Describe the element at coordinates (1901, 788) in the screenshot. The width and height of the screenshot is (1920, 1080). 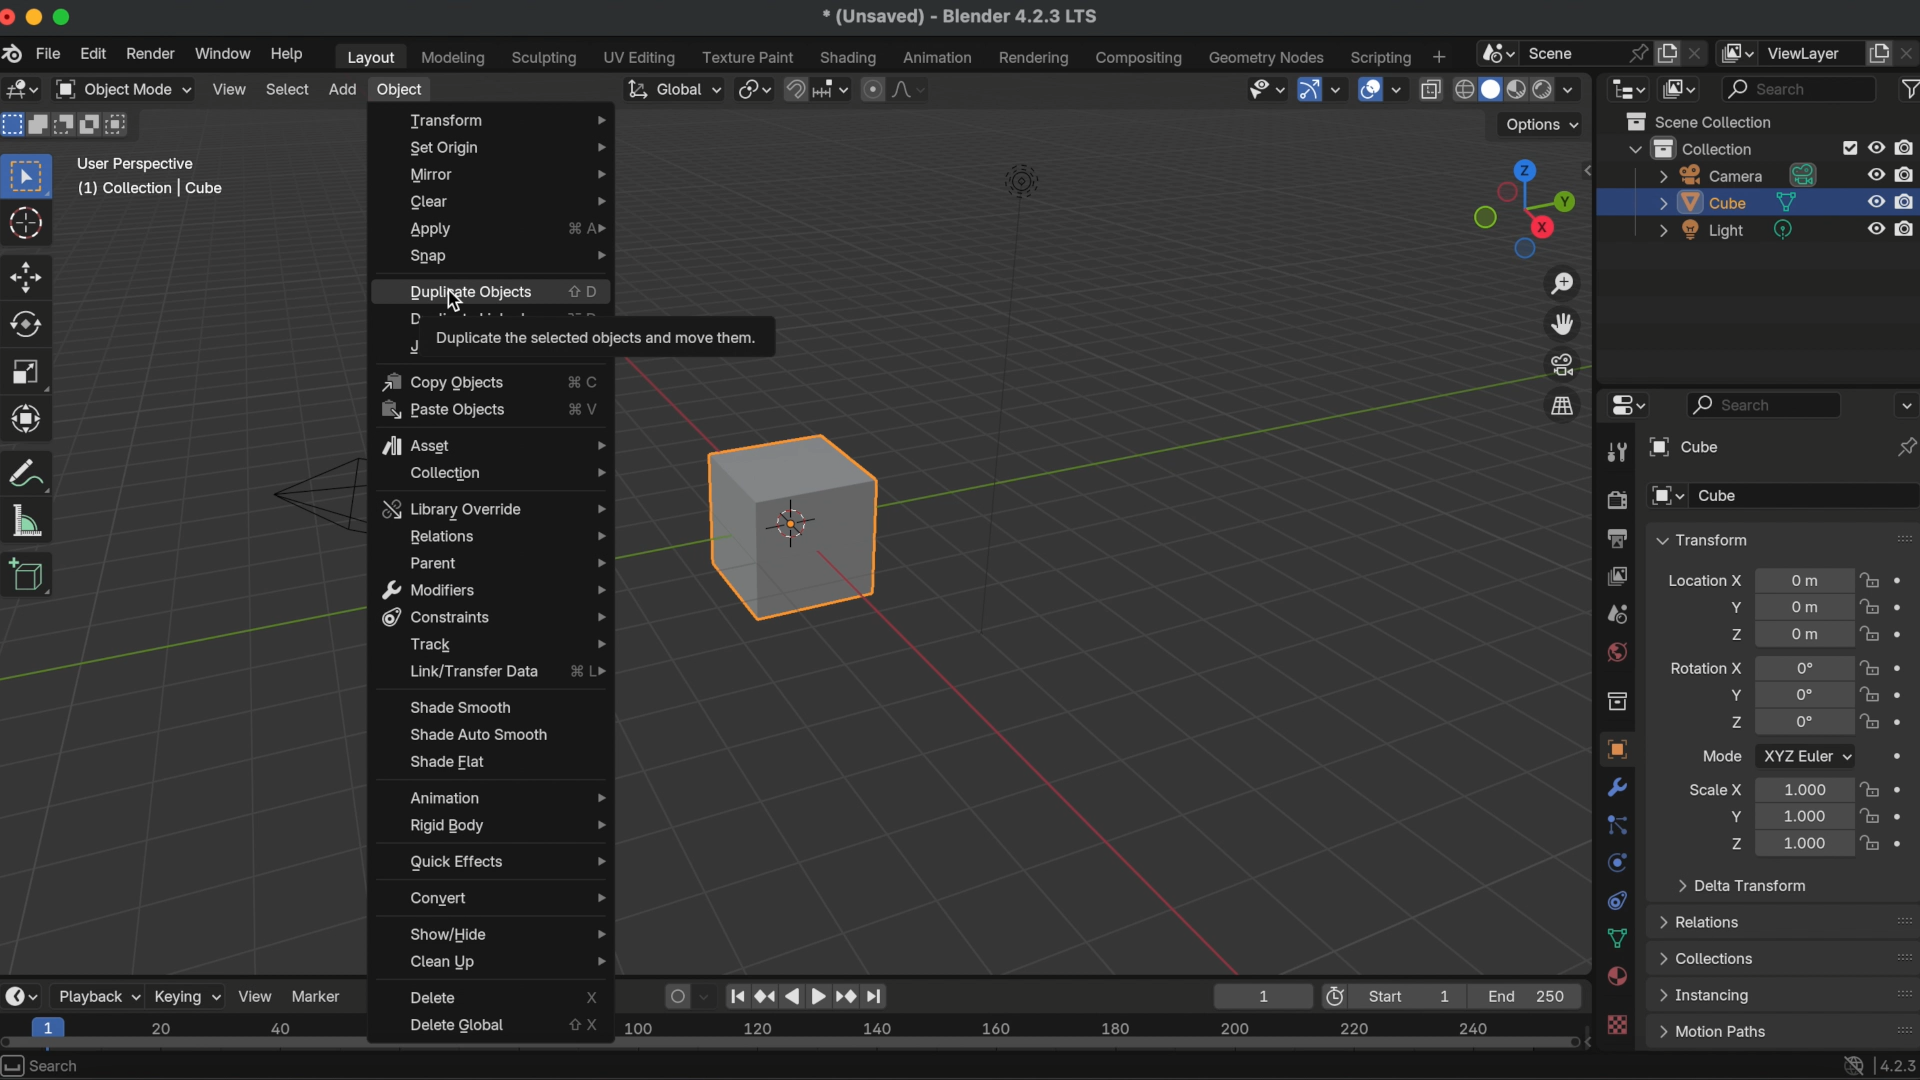
I see `animate property` at that location.